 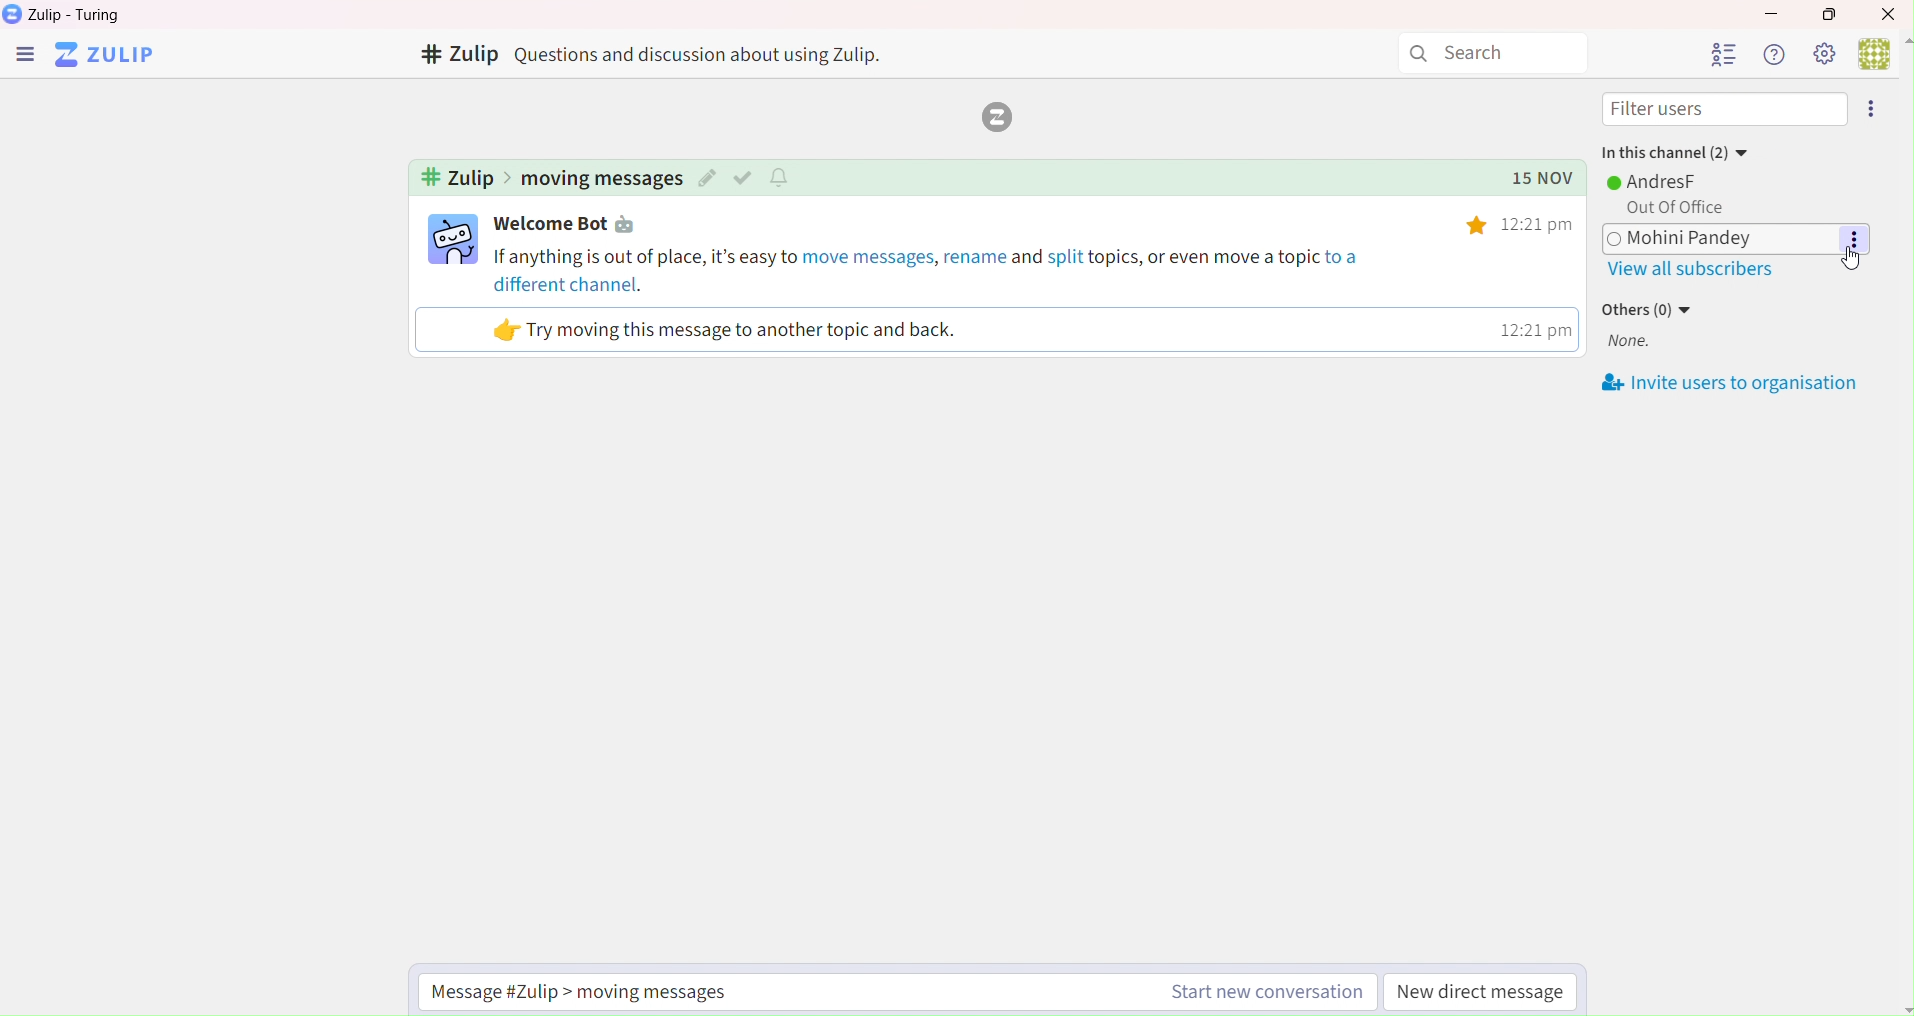 I want to click on Minimize, so click(x=1768, y=11).